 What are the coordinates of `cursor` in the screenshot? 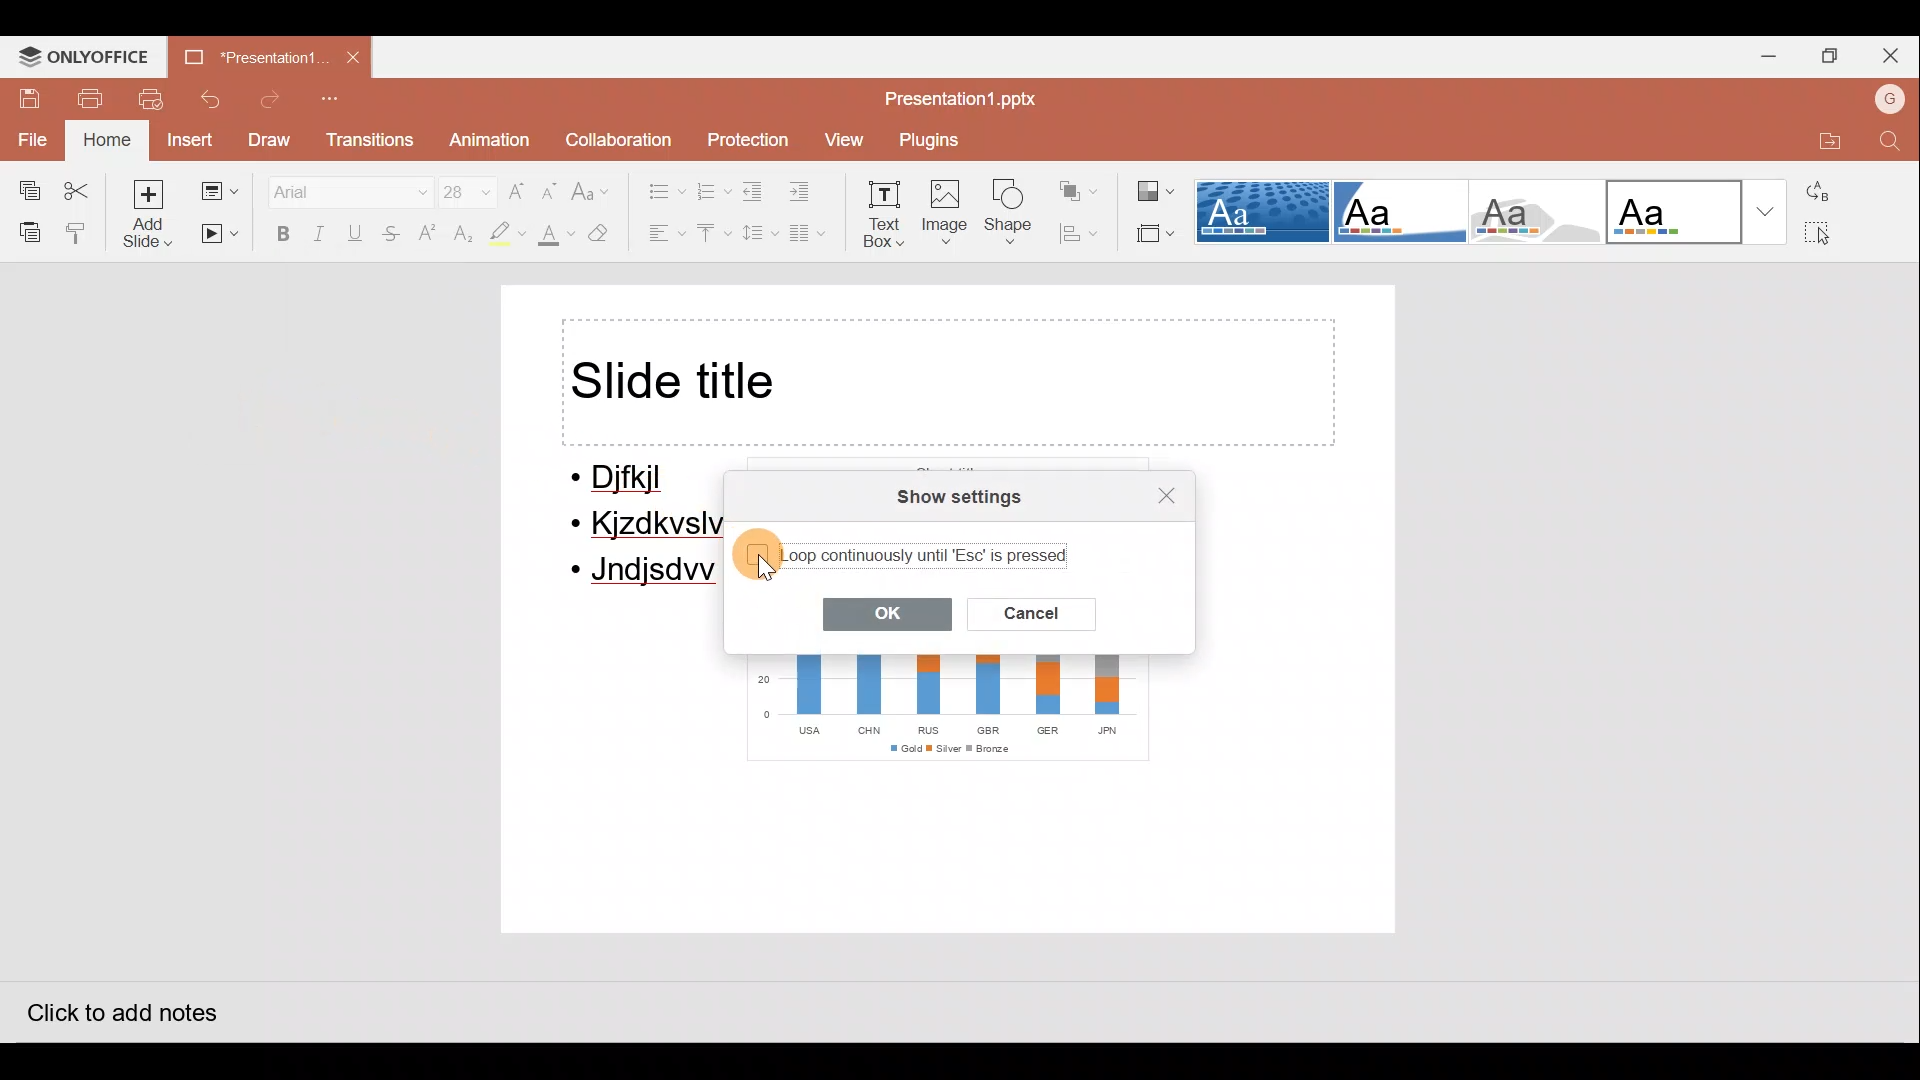 It's located at (773, 572).